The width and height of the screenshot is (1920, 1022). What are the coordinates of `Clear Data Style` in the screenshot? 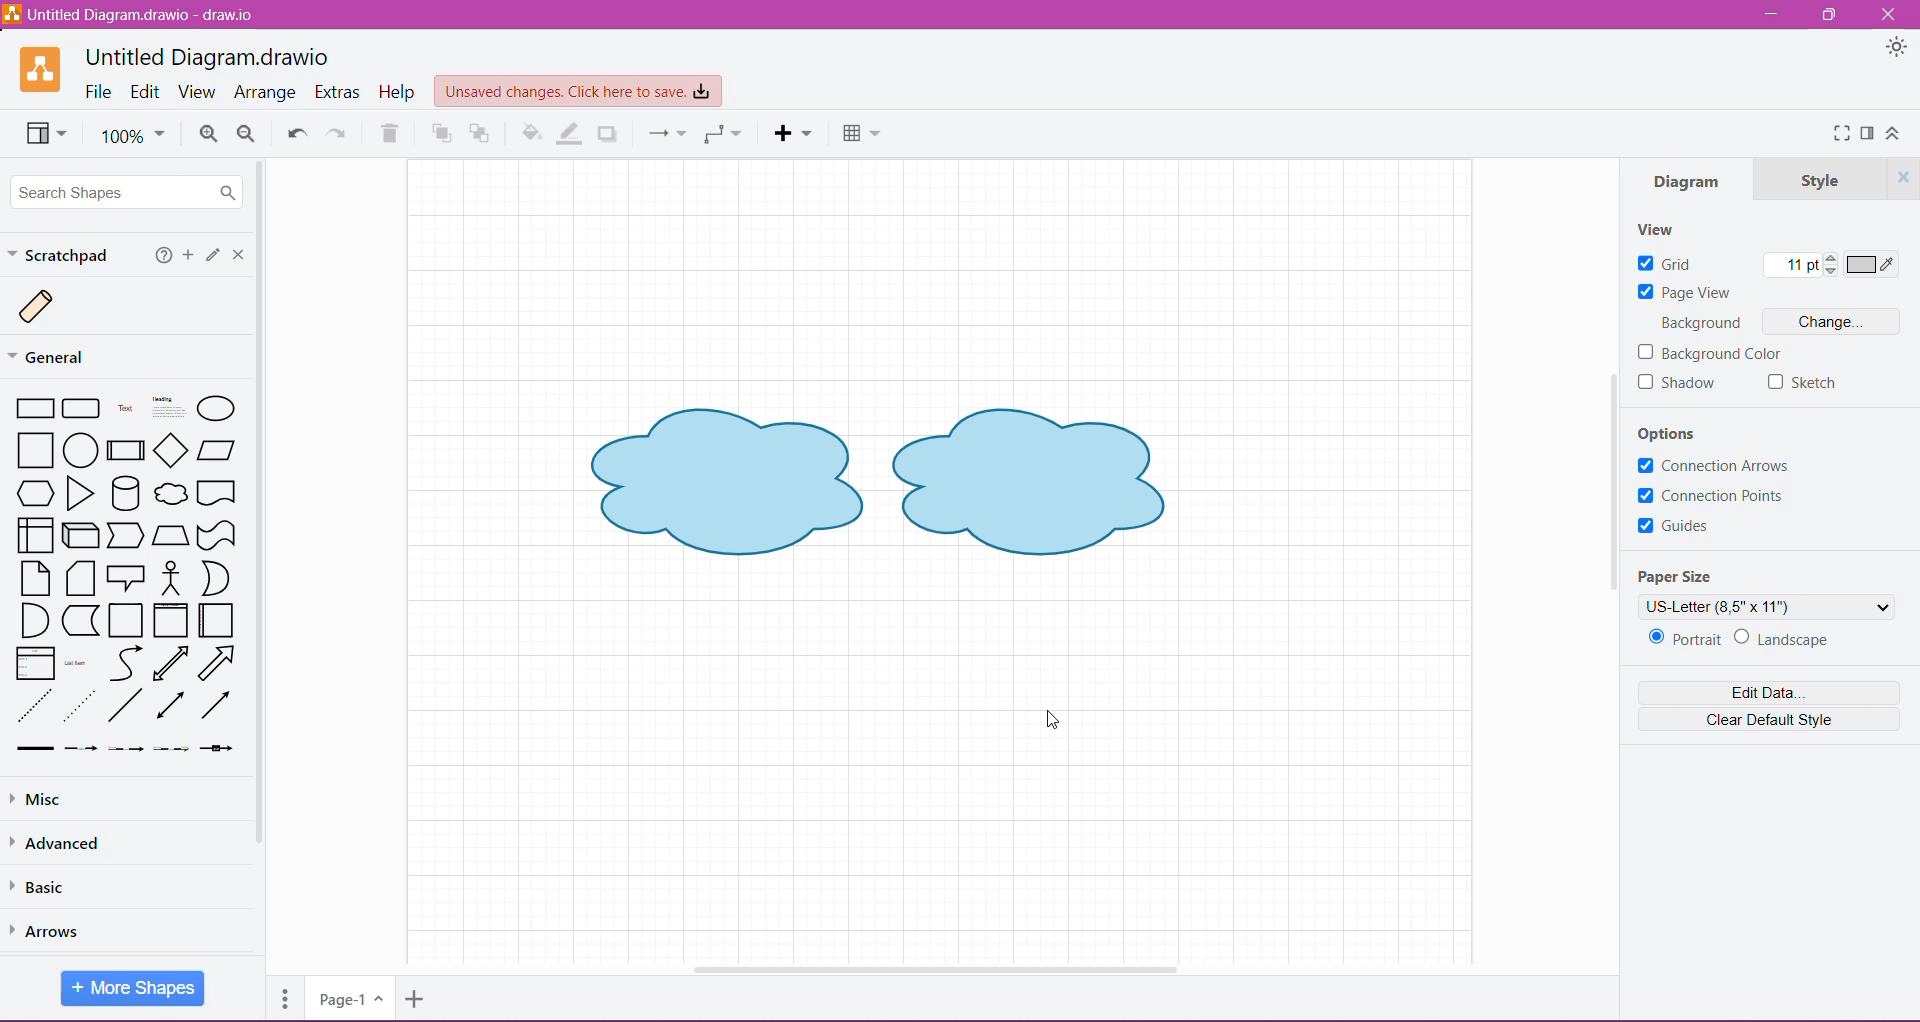 It's located at (1764, 725).